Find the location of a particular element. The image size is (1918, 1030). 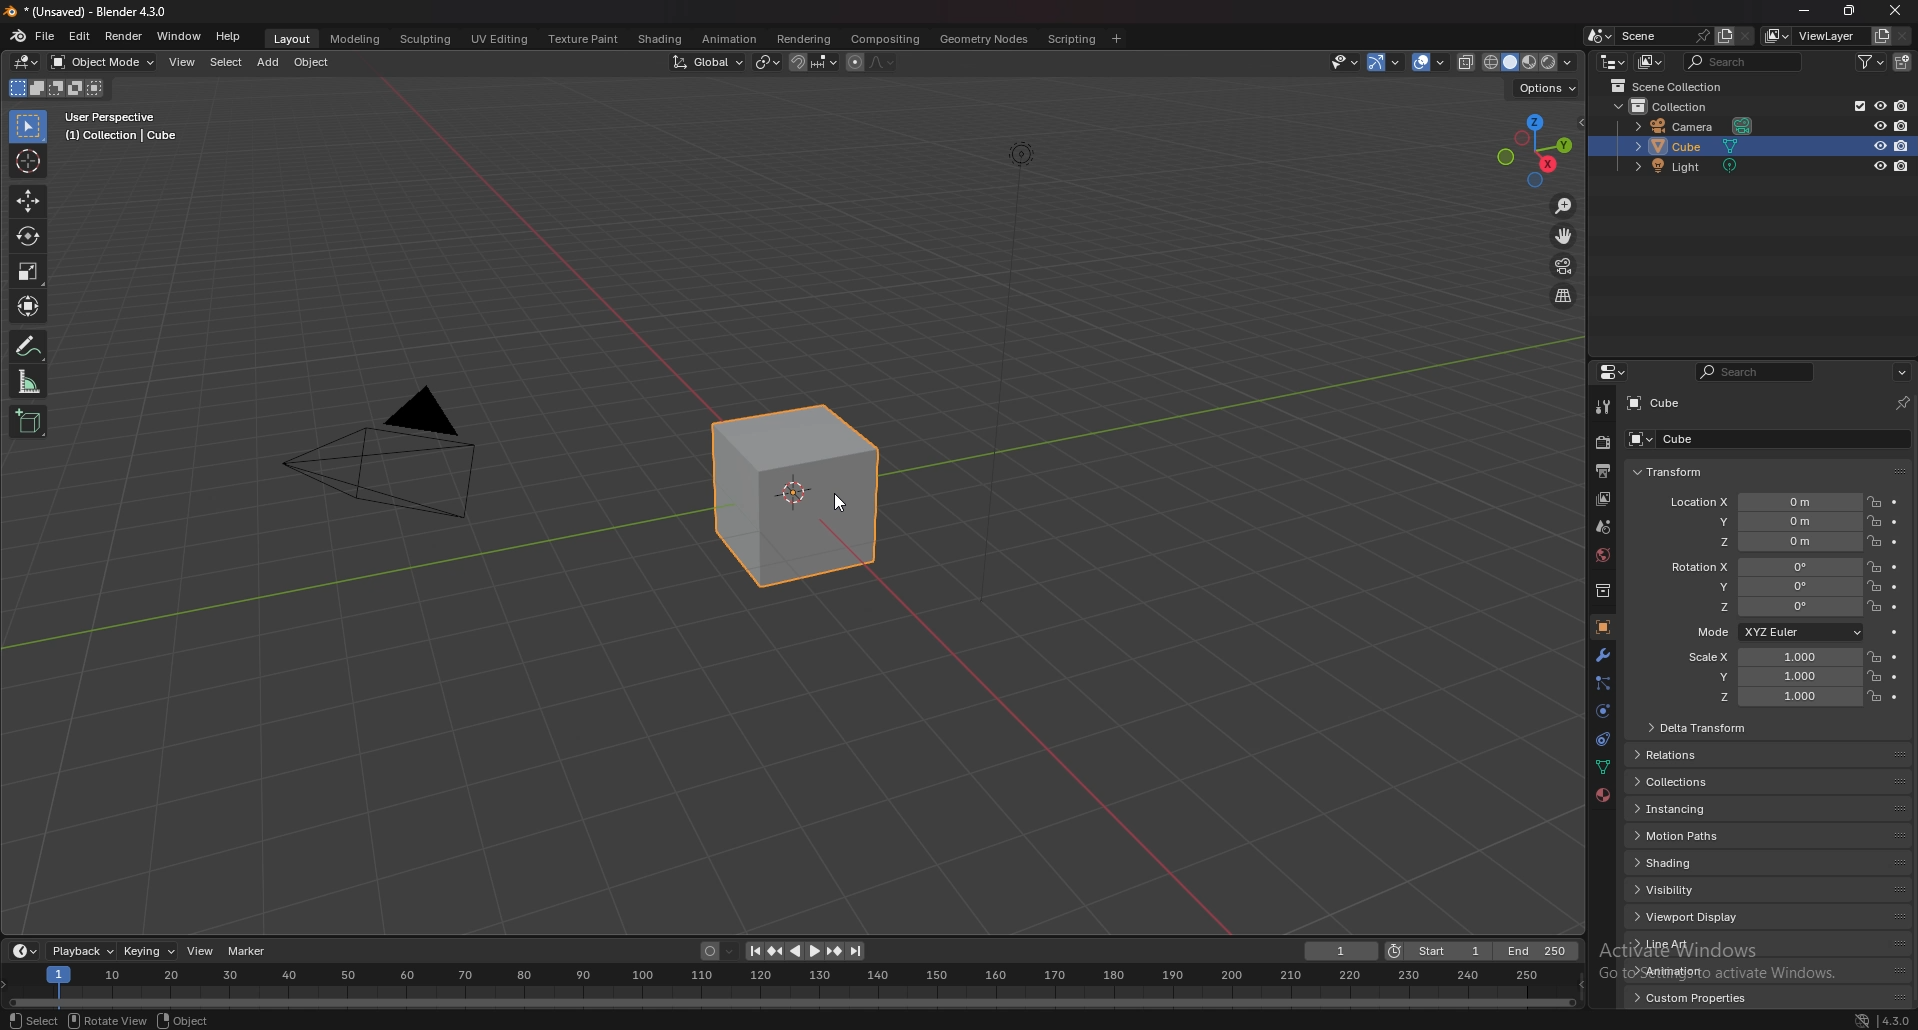

disable in renders is located at coordinates (1902, 106).